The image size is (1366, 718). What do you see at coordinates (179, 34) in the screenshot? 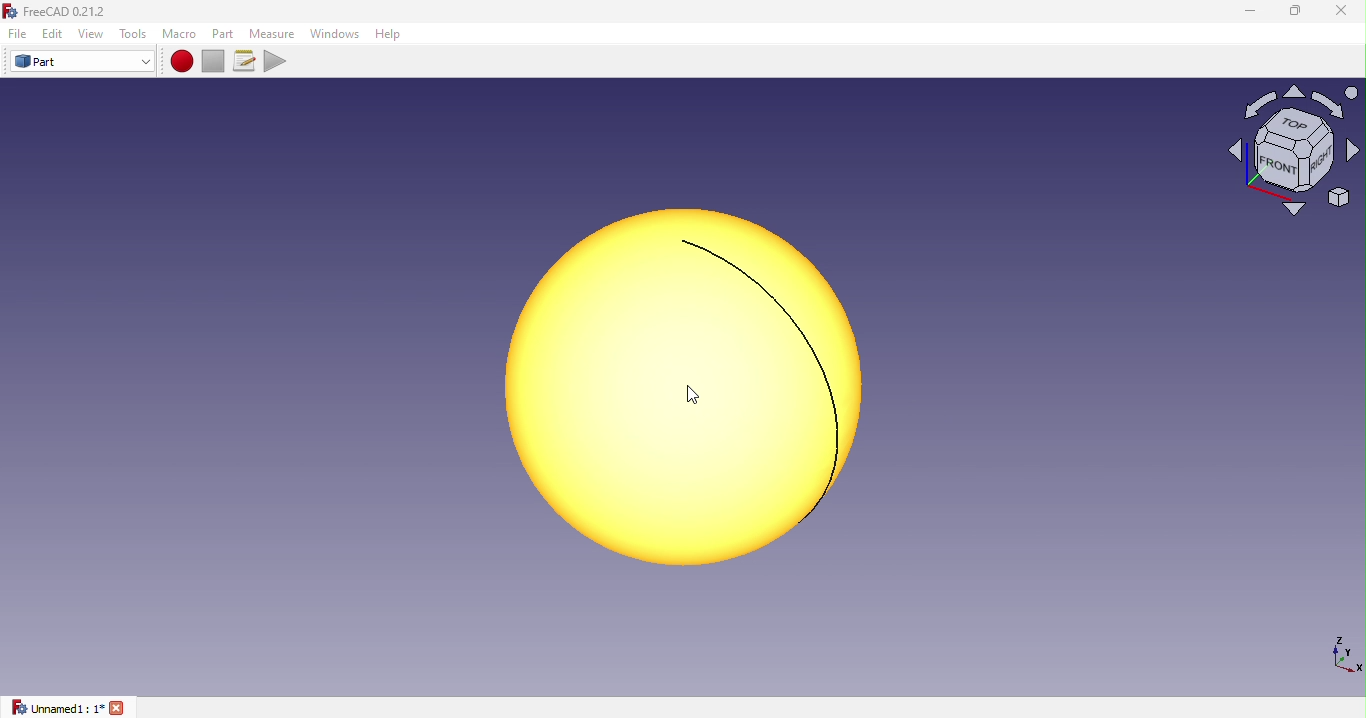
I see `Macro` at bounding box center [179, 34].